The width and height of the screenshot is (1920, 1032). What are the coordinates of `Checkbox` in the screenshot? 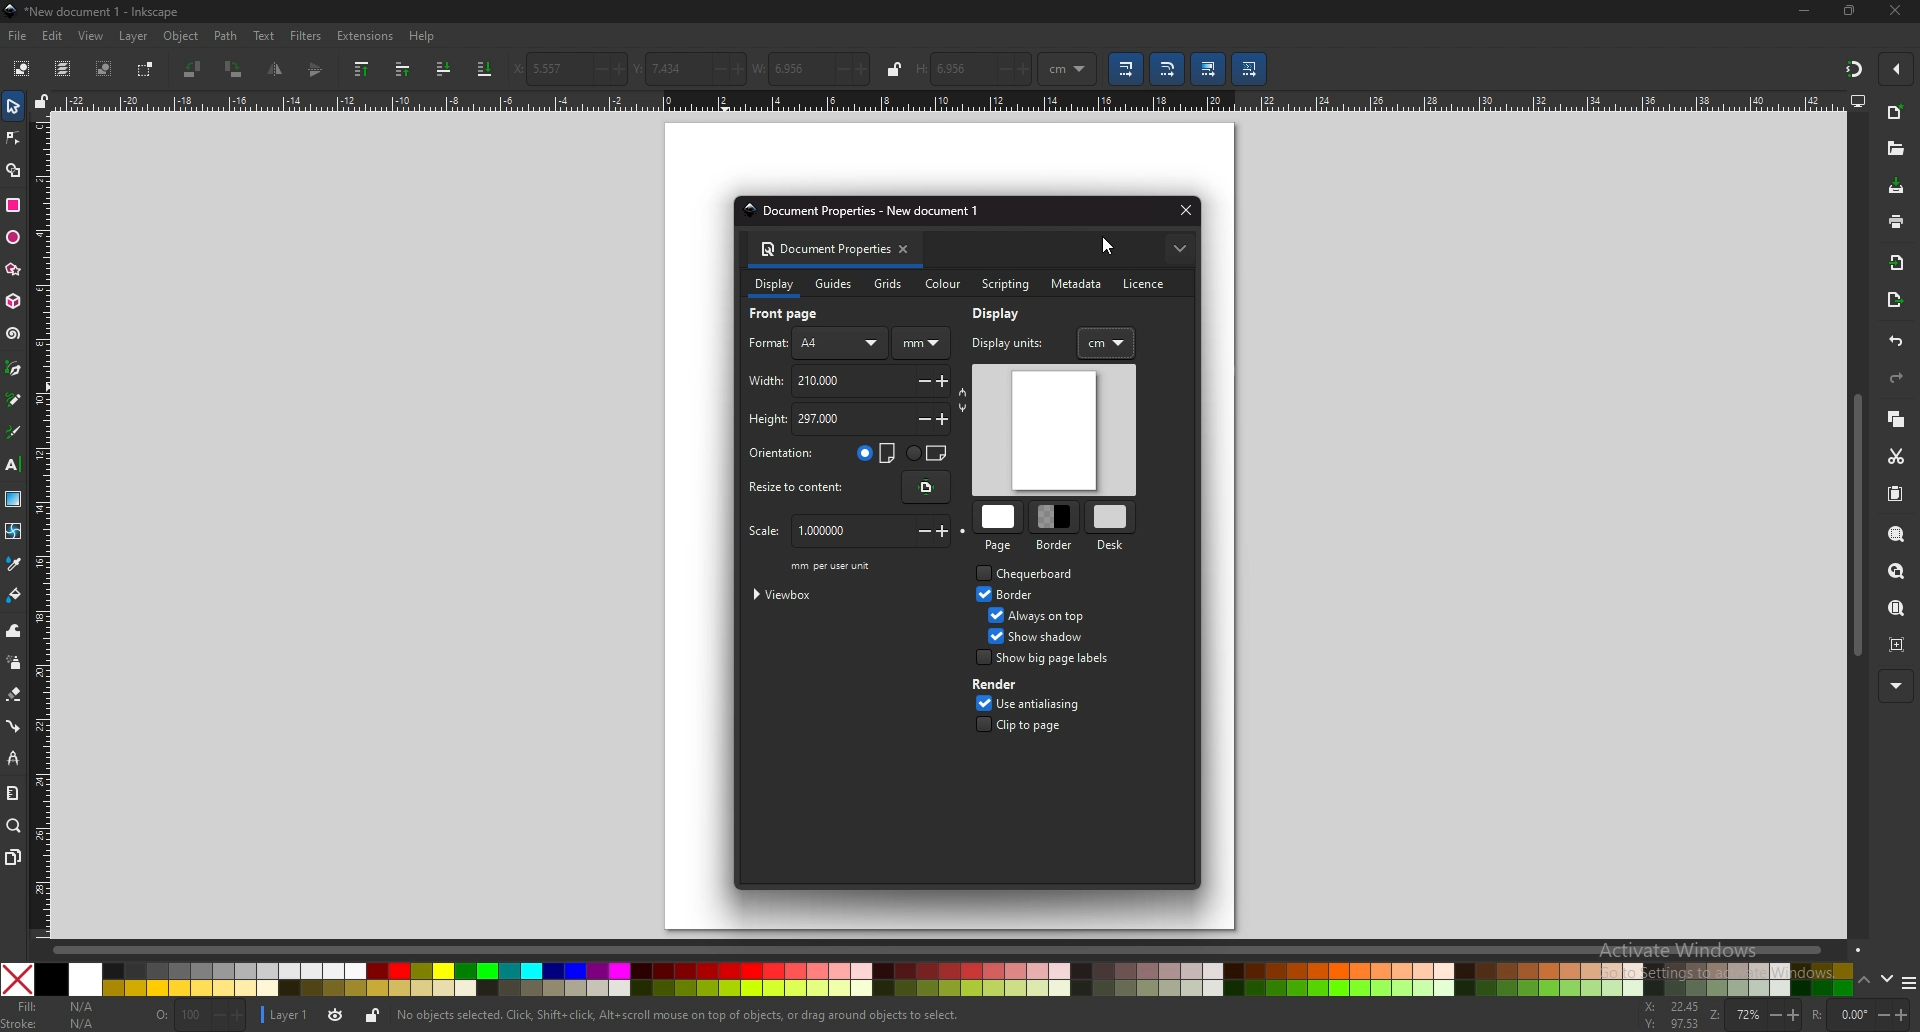 It's located at (978, 702).